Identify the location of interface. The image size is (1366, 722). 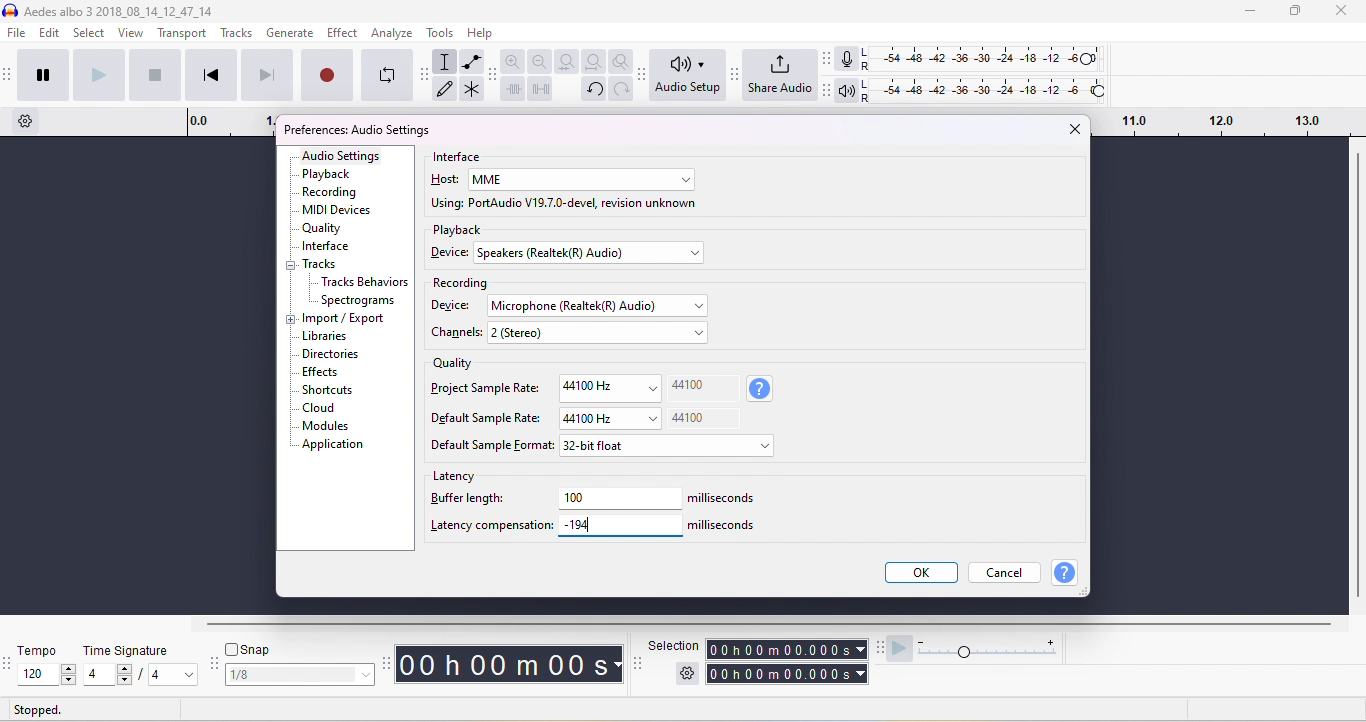
(325, 247).